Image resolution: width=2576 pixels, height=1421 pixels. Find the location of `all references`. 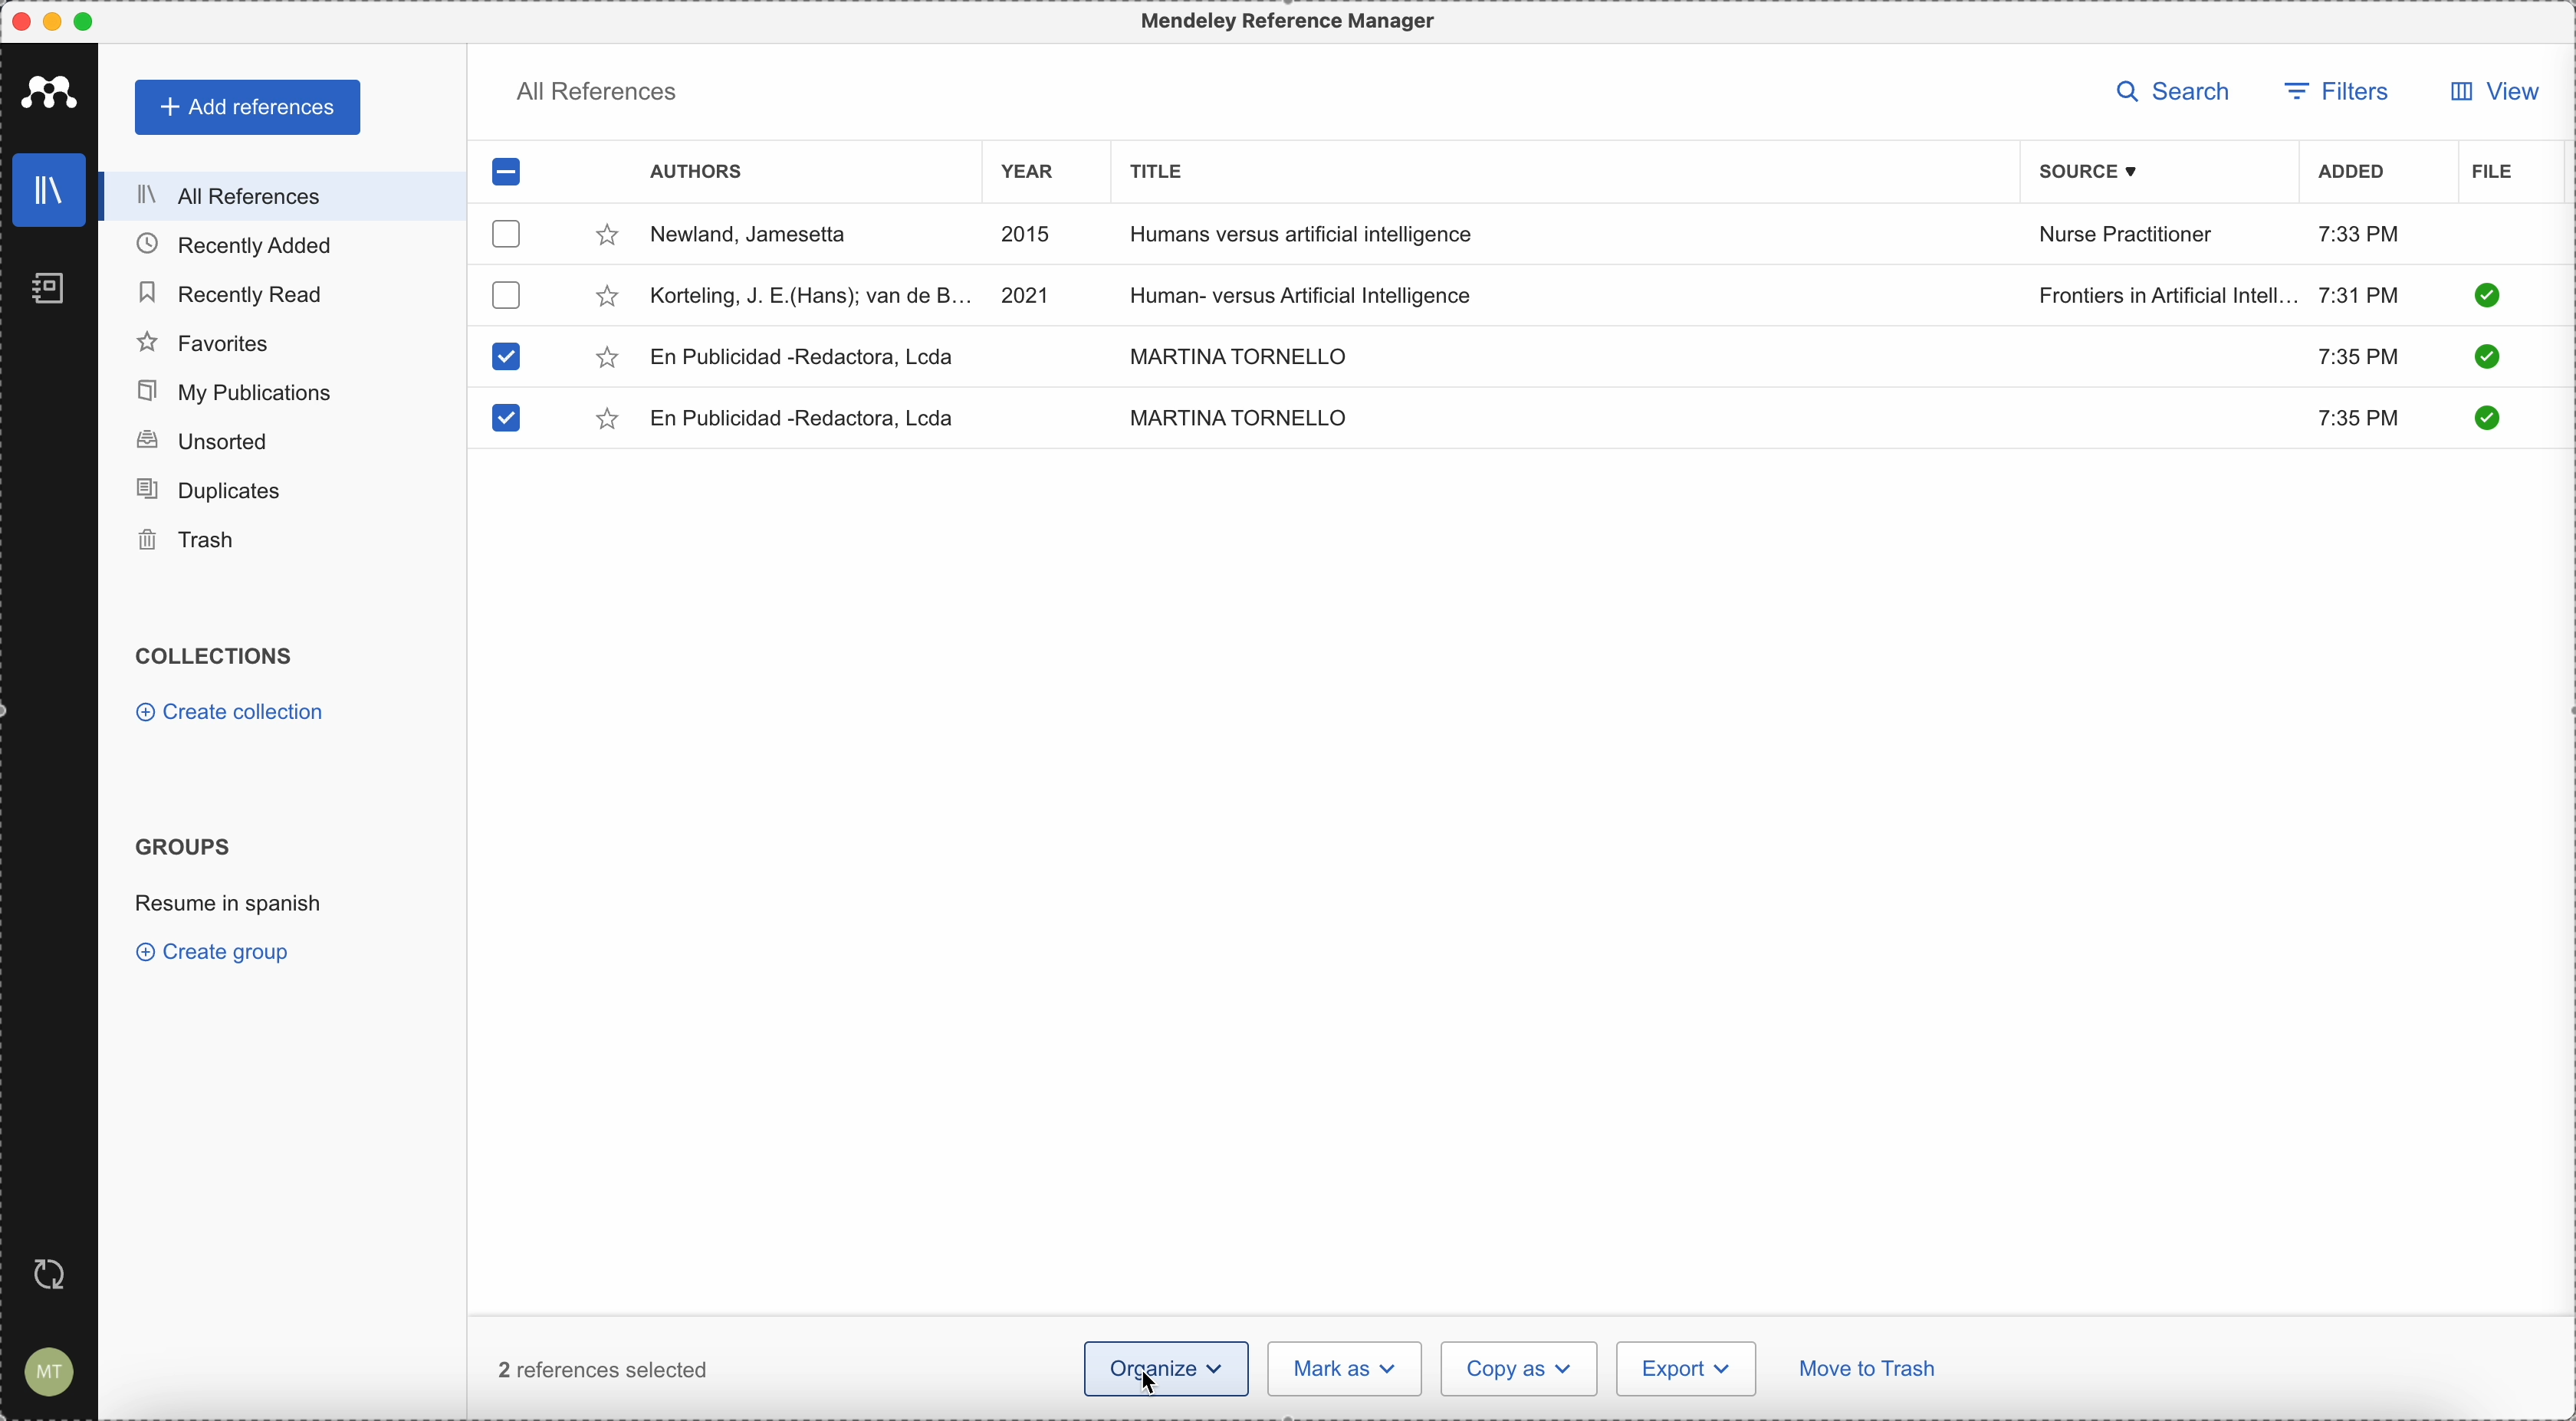

all references is located at coordinates (276, 196).